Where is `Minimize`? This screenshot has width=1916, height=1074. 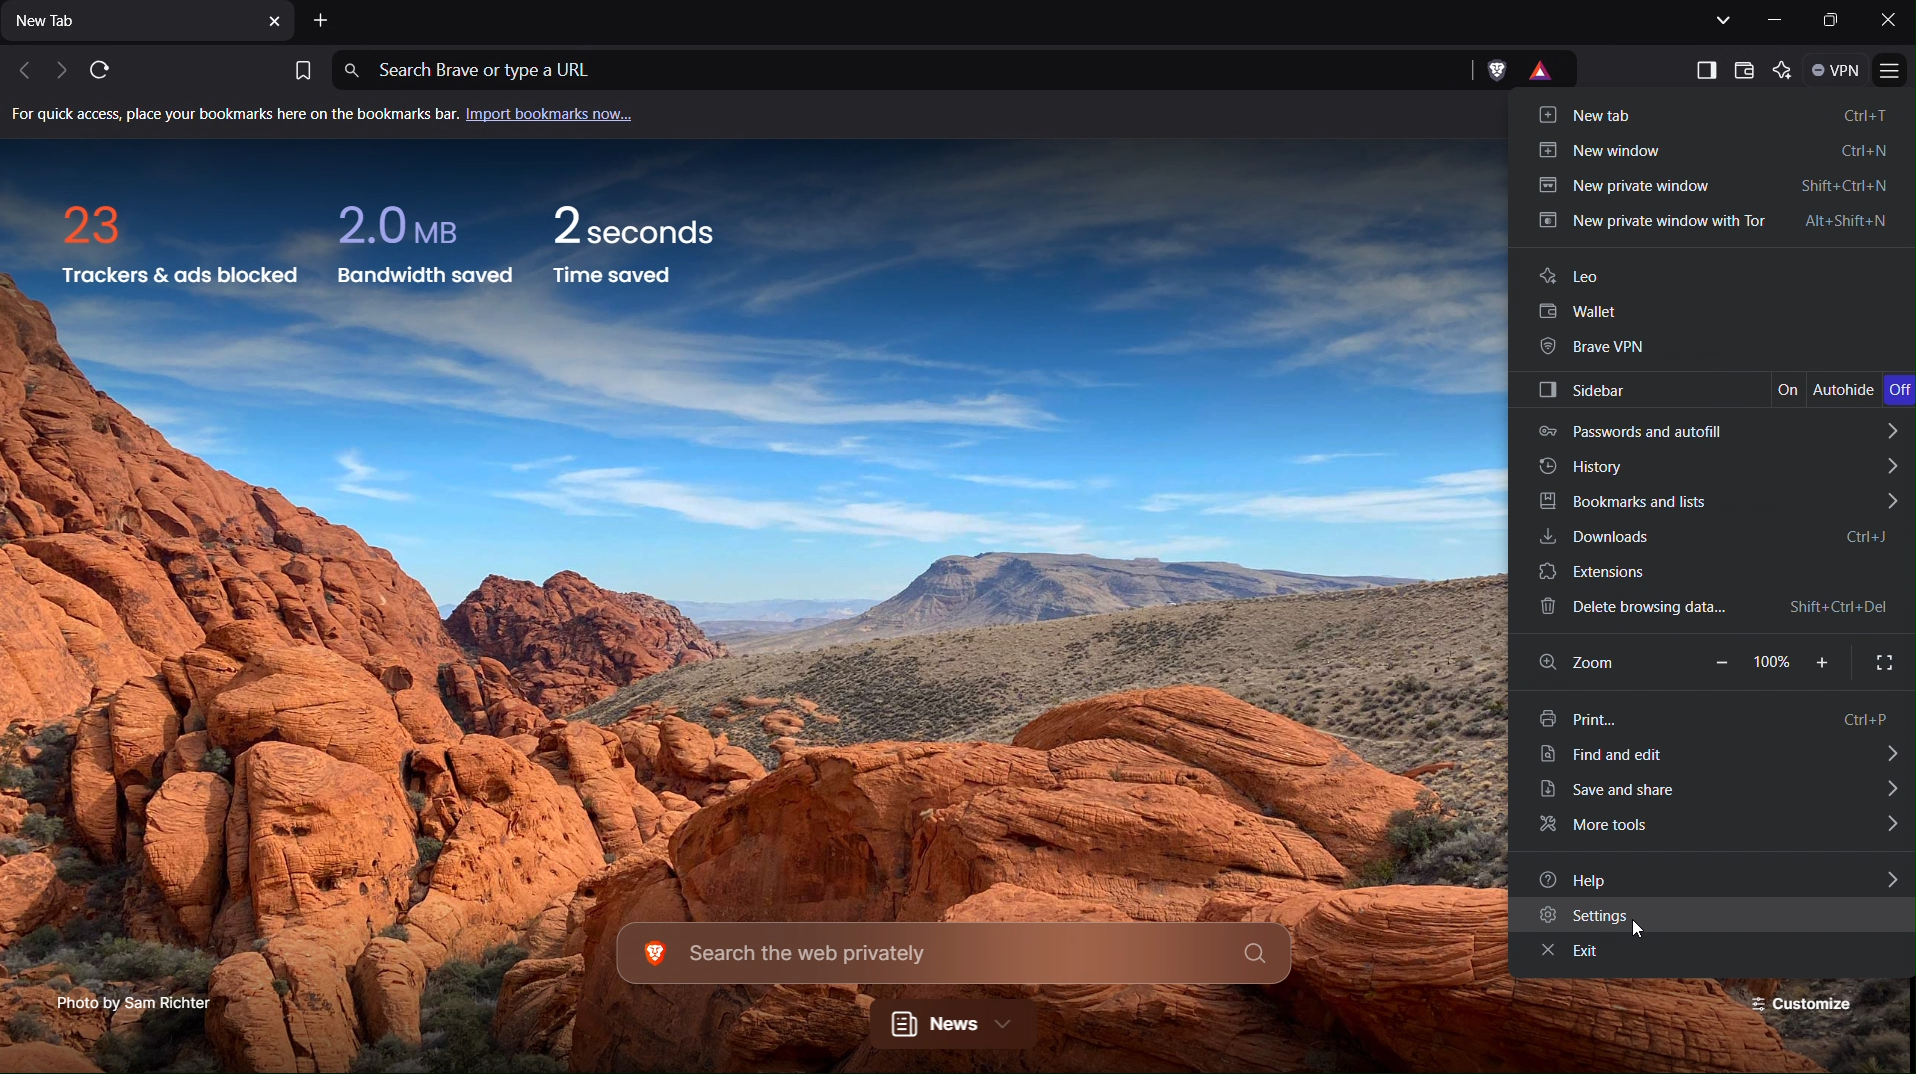 Minimize is located at coordinates (1770, 20).